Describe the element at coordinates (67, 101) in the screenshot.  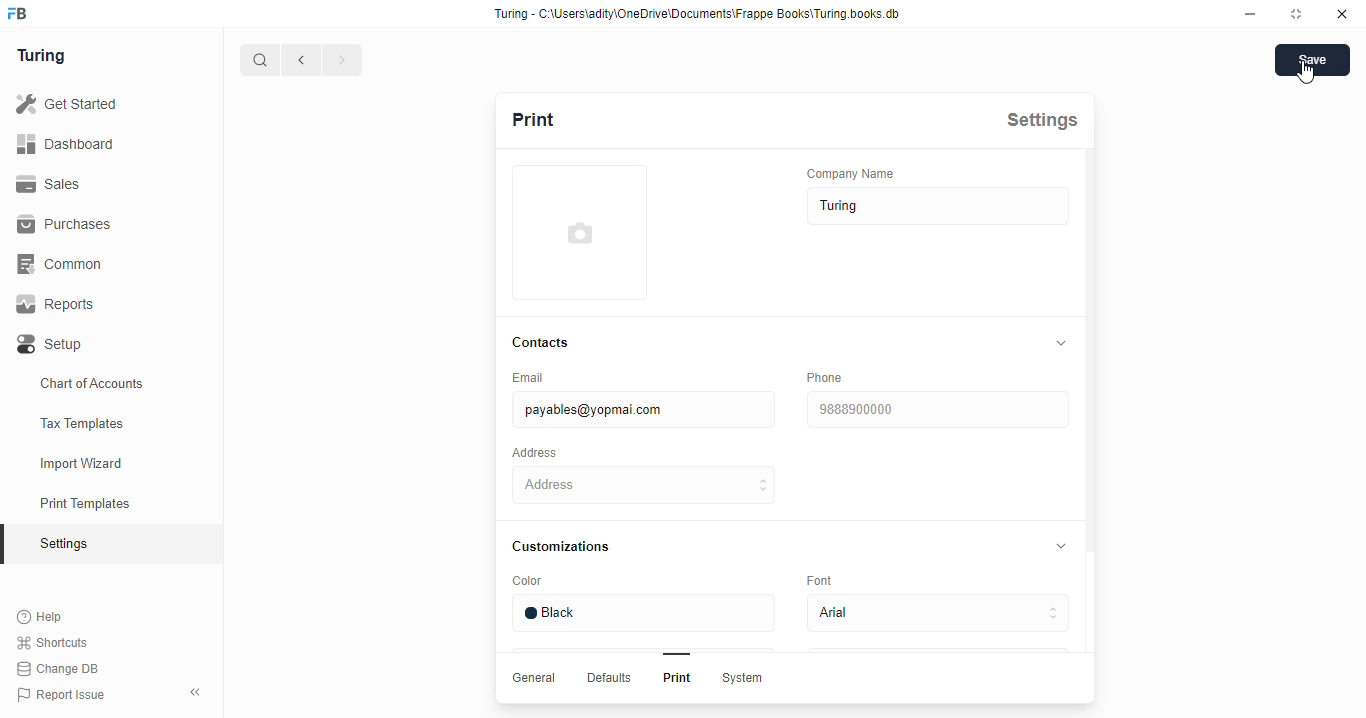
I see `Get Started` at that location.